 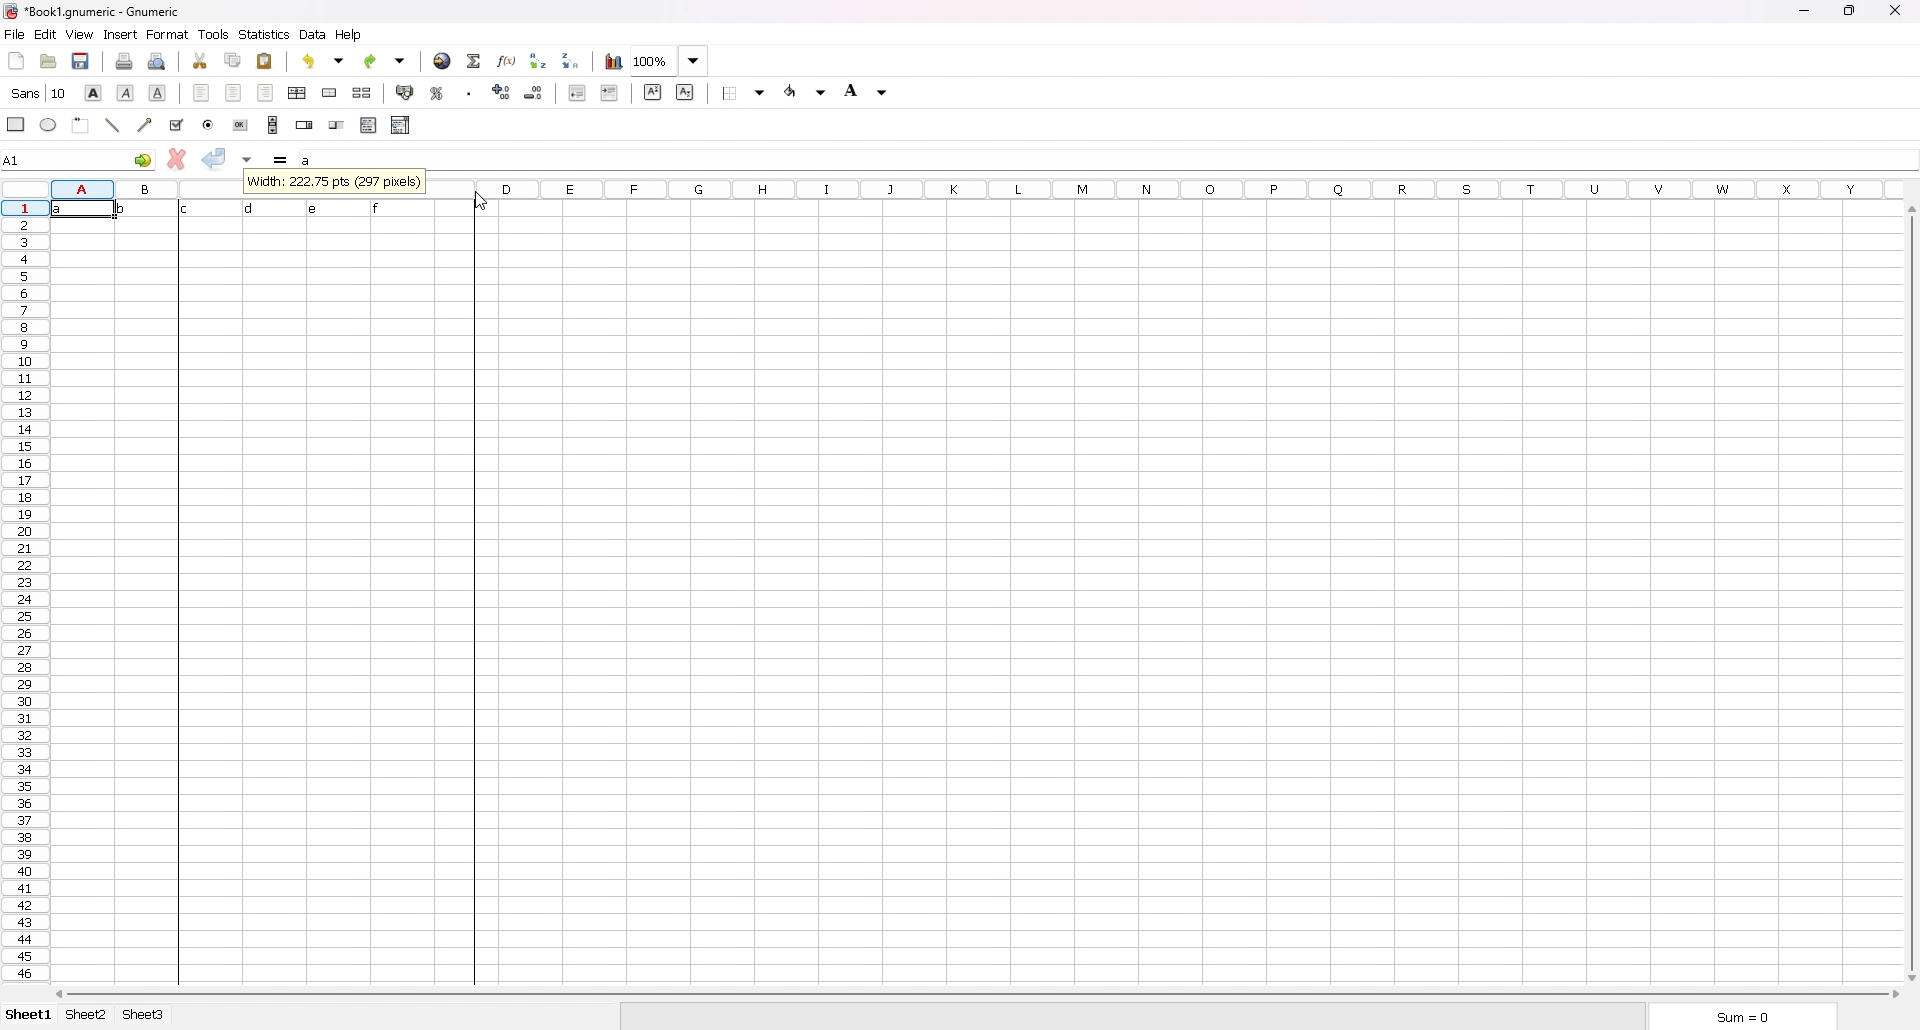 I want to click on sheet 3, so click(x=143, y=1015).